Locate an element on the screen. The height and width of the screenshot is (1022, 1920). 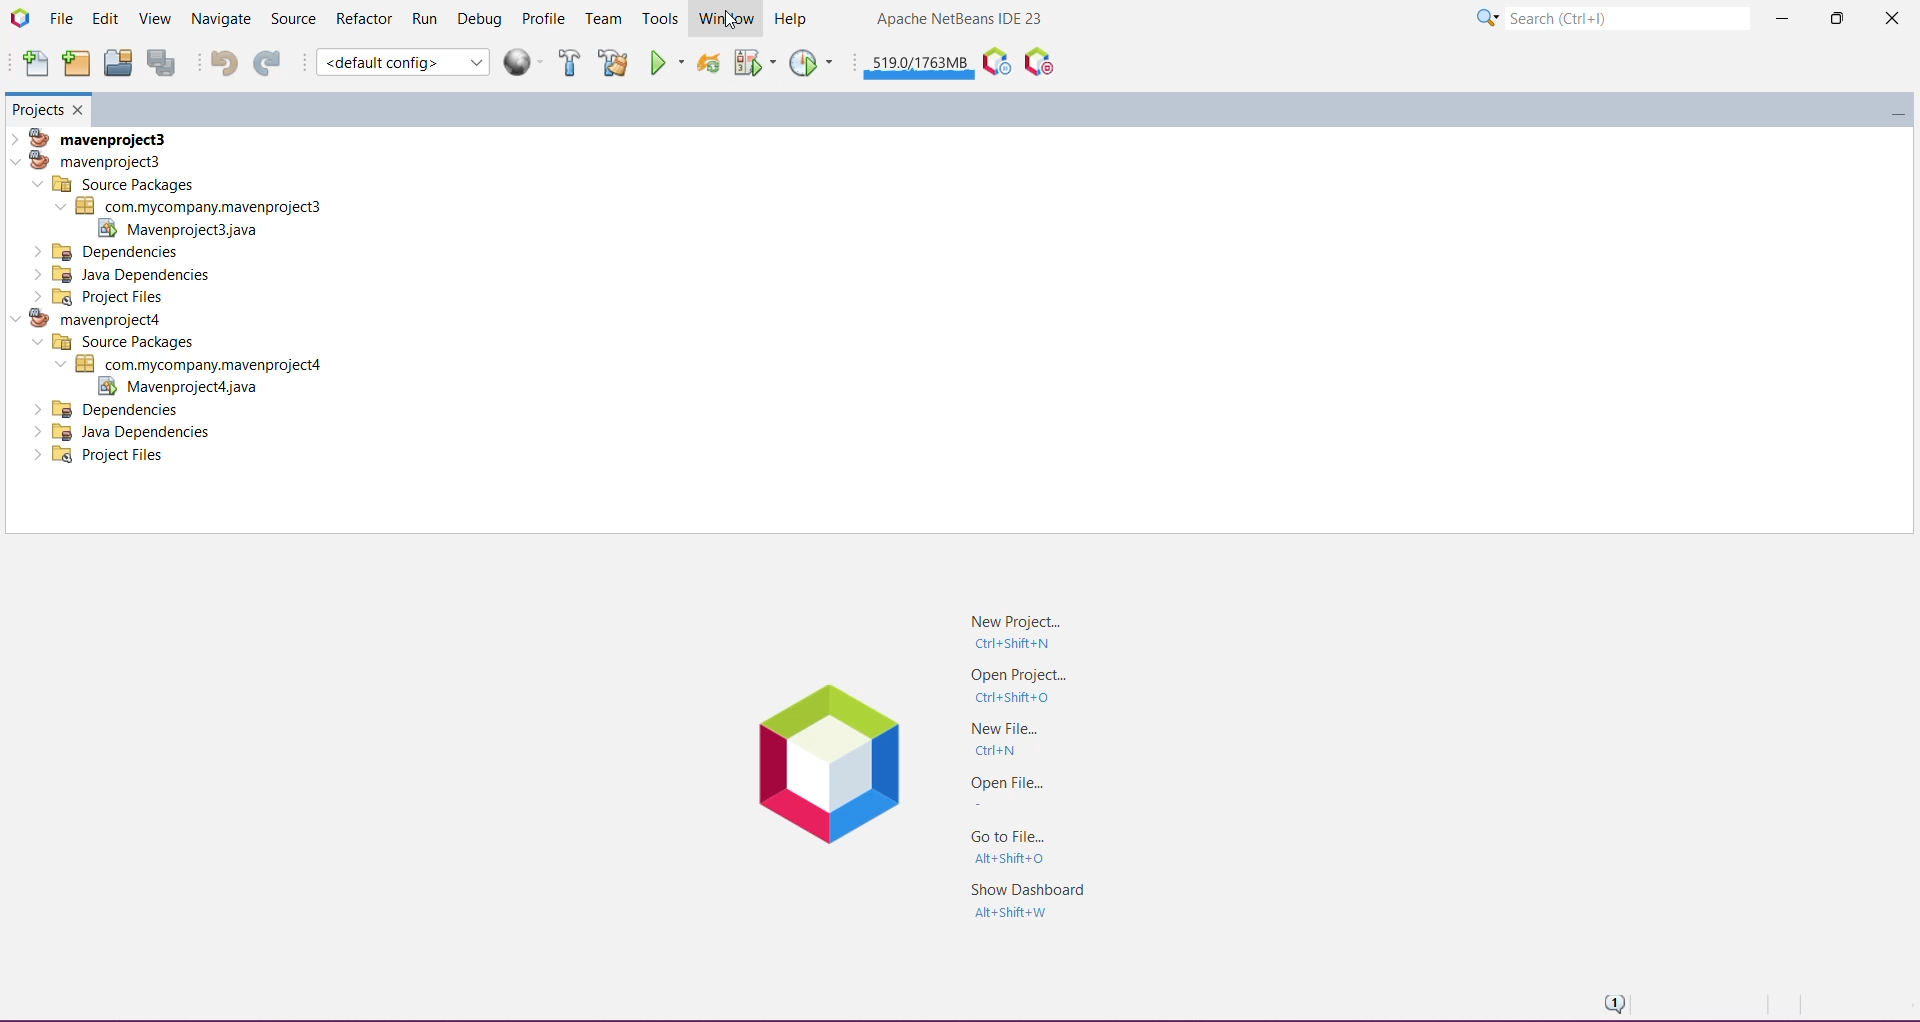
Java Dependencies is located at coordinates (125, 274).